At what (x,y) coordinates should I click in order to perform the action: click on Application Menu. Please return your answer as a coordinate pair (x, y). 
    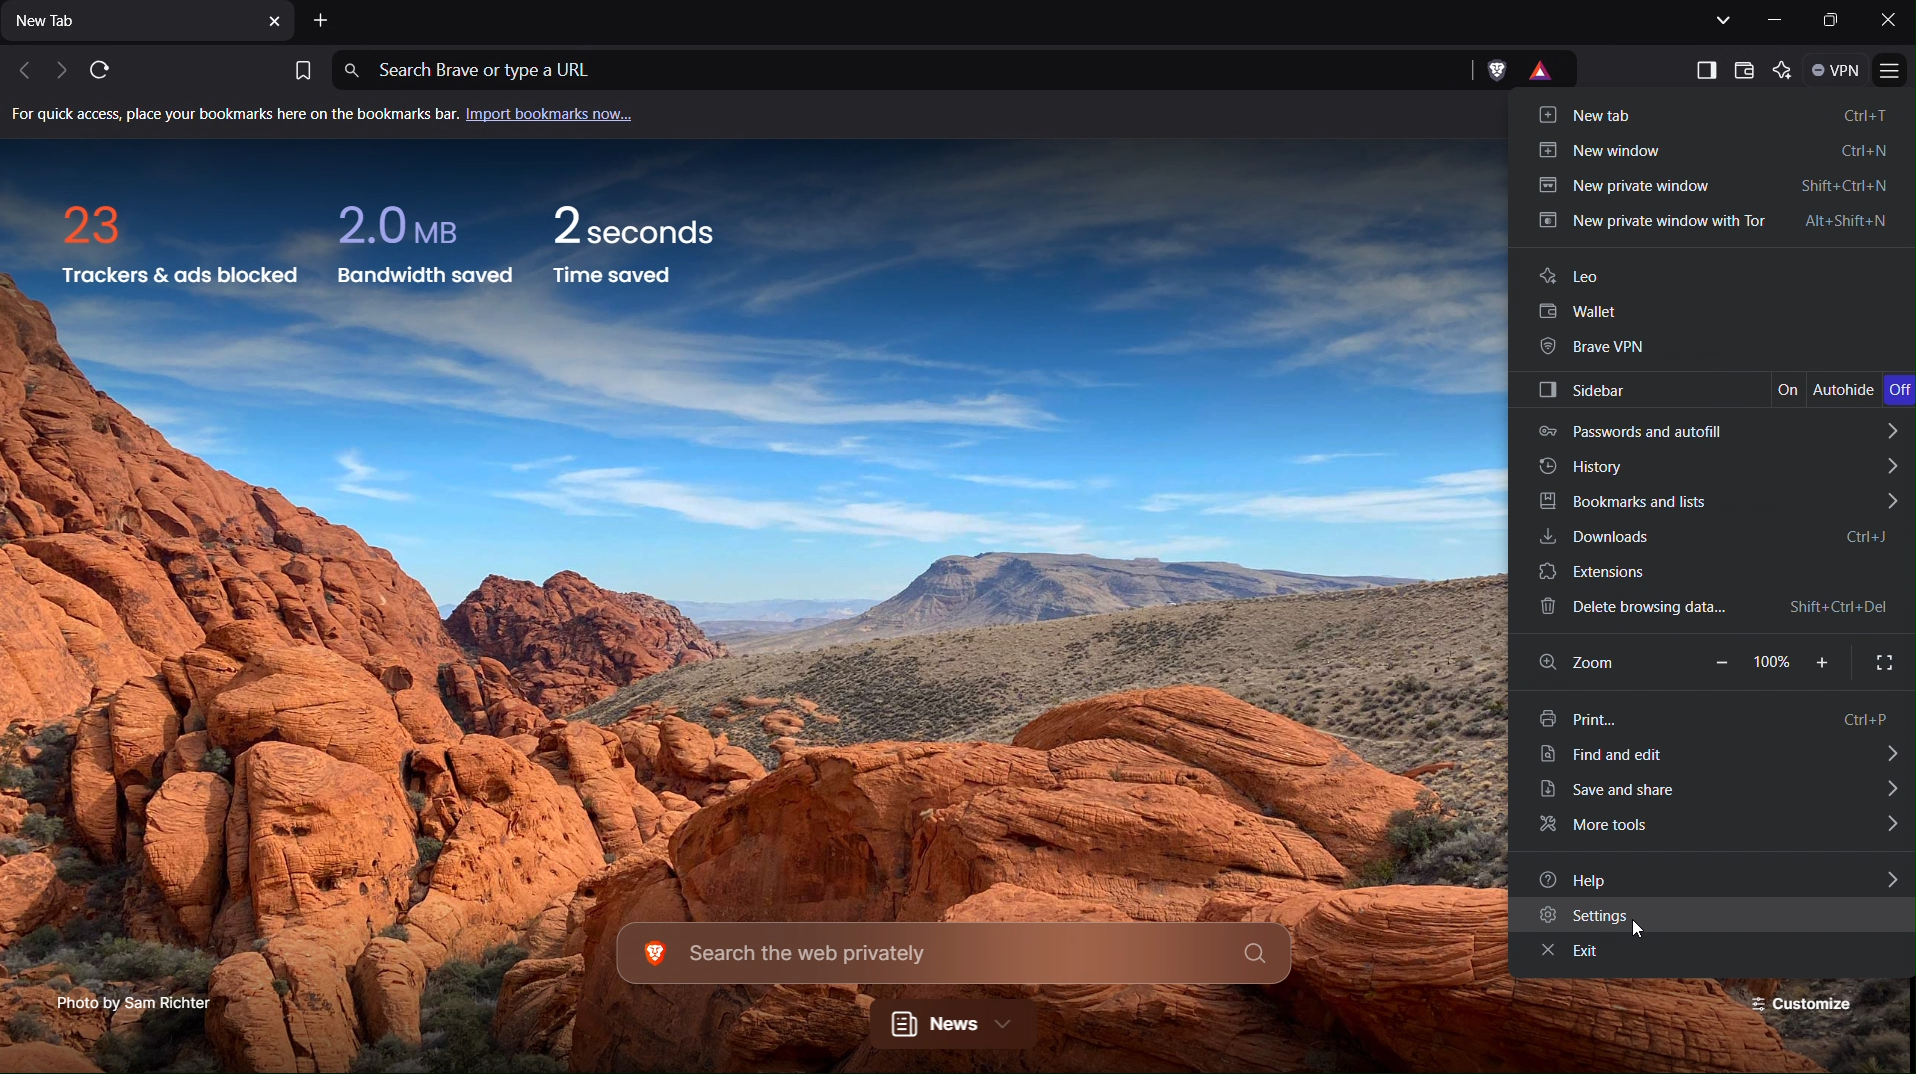
    Looking at the image, I should click on (1892, 73).